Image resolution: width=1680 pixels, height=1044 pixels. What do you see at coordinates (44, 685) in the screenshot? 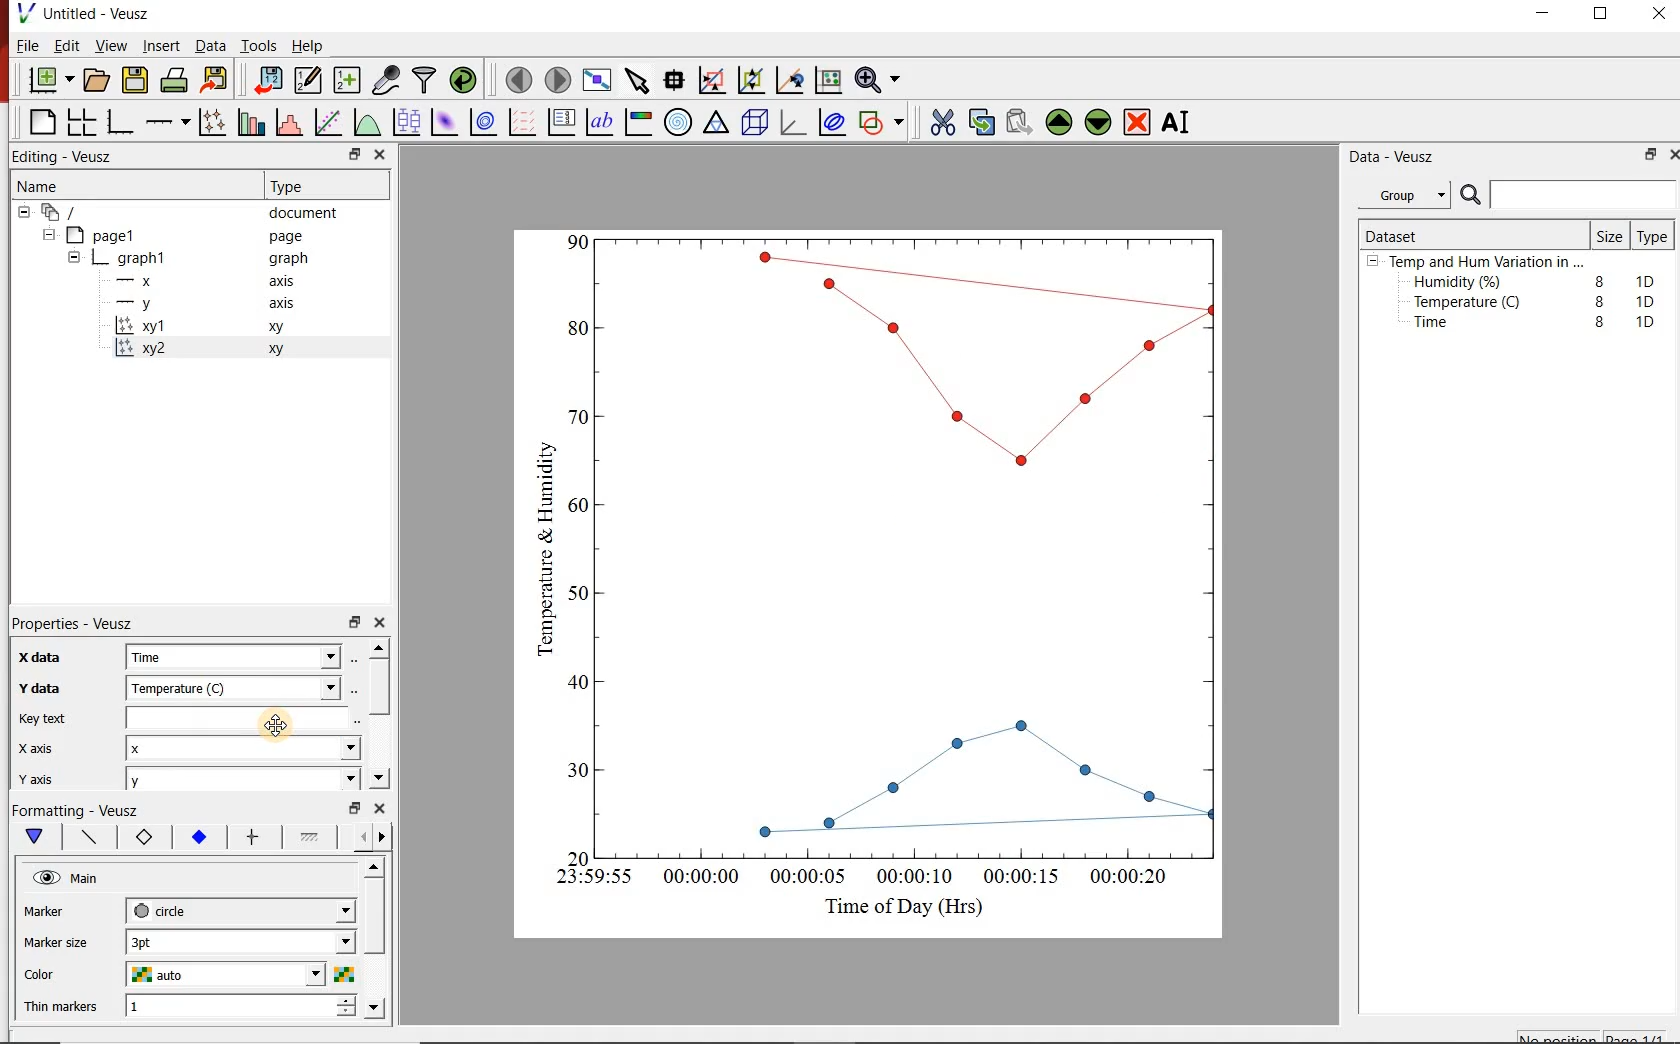
I see `y data` at bounding box center [44, 685].